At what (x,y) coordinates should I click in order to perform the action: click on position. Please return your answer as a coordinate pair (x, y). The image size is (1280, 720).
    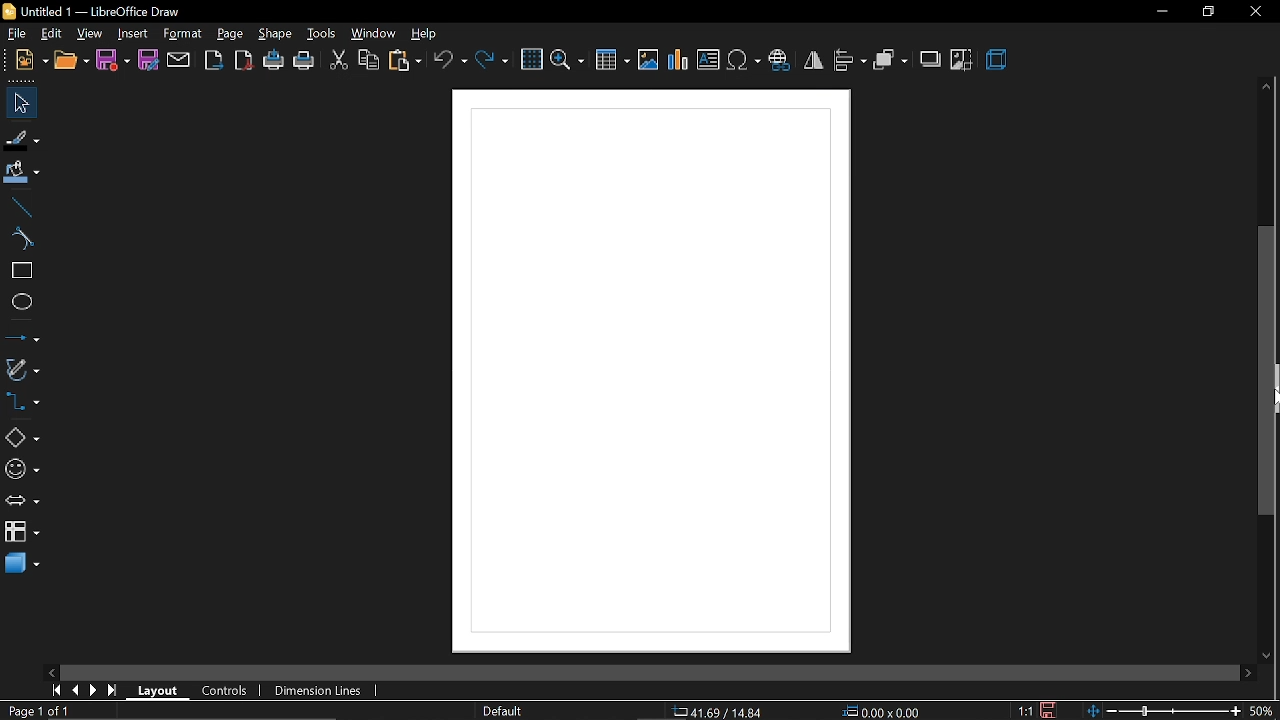
    Looking at the image, I should click on (881, 712).